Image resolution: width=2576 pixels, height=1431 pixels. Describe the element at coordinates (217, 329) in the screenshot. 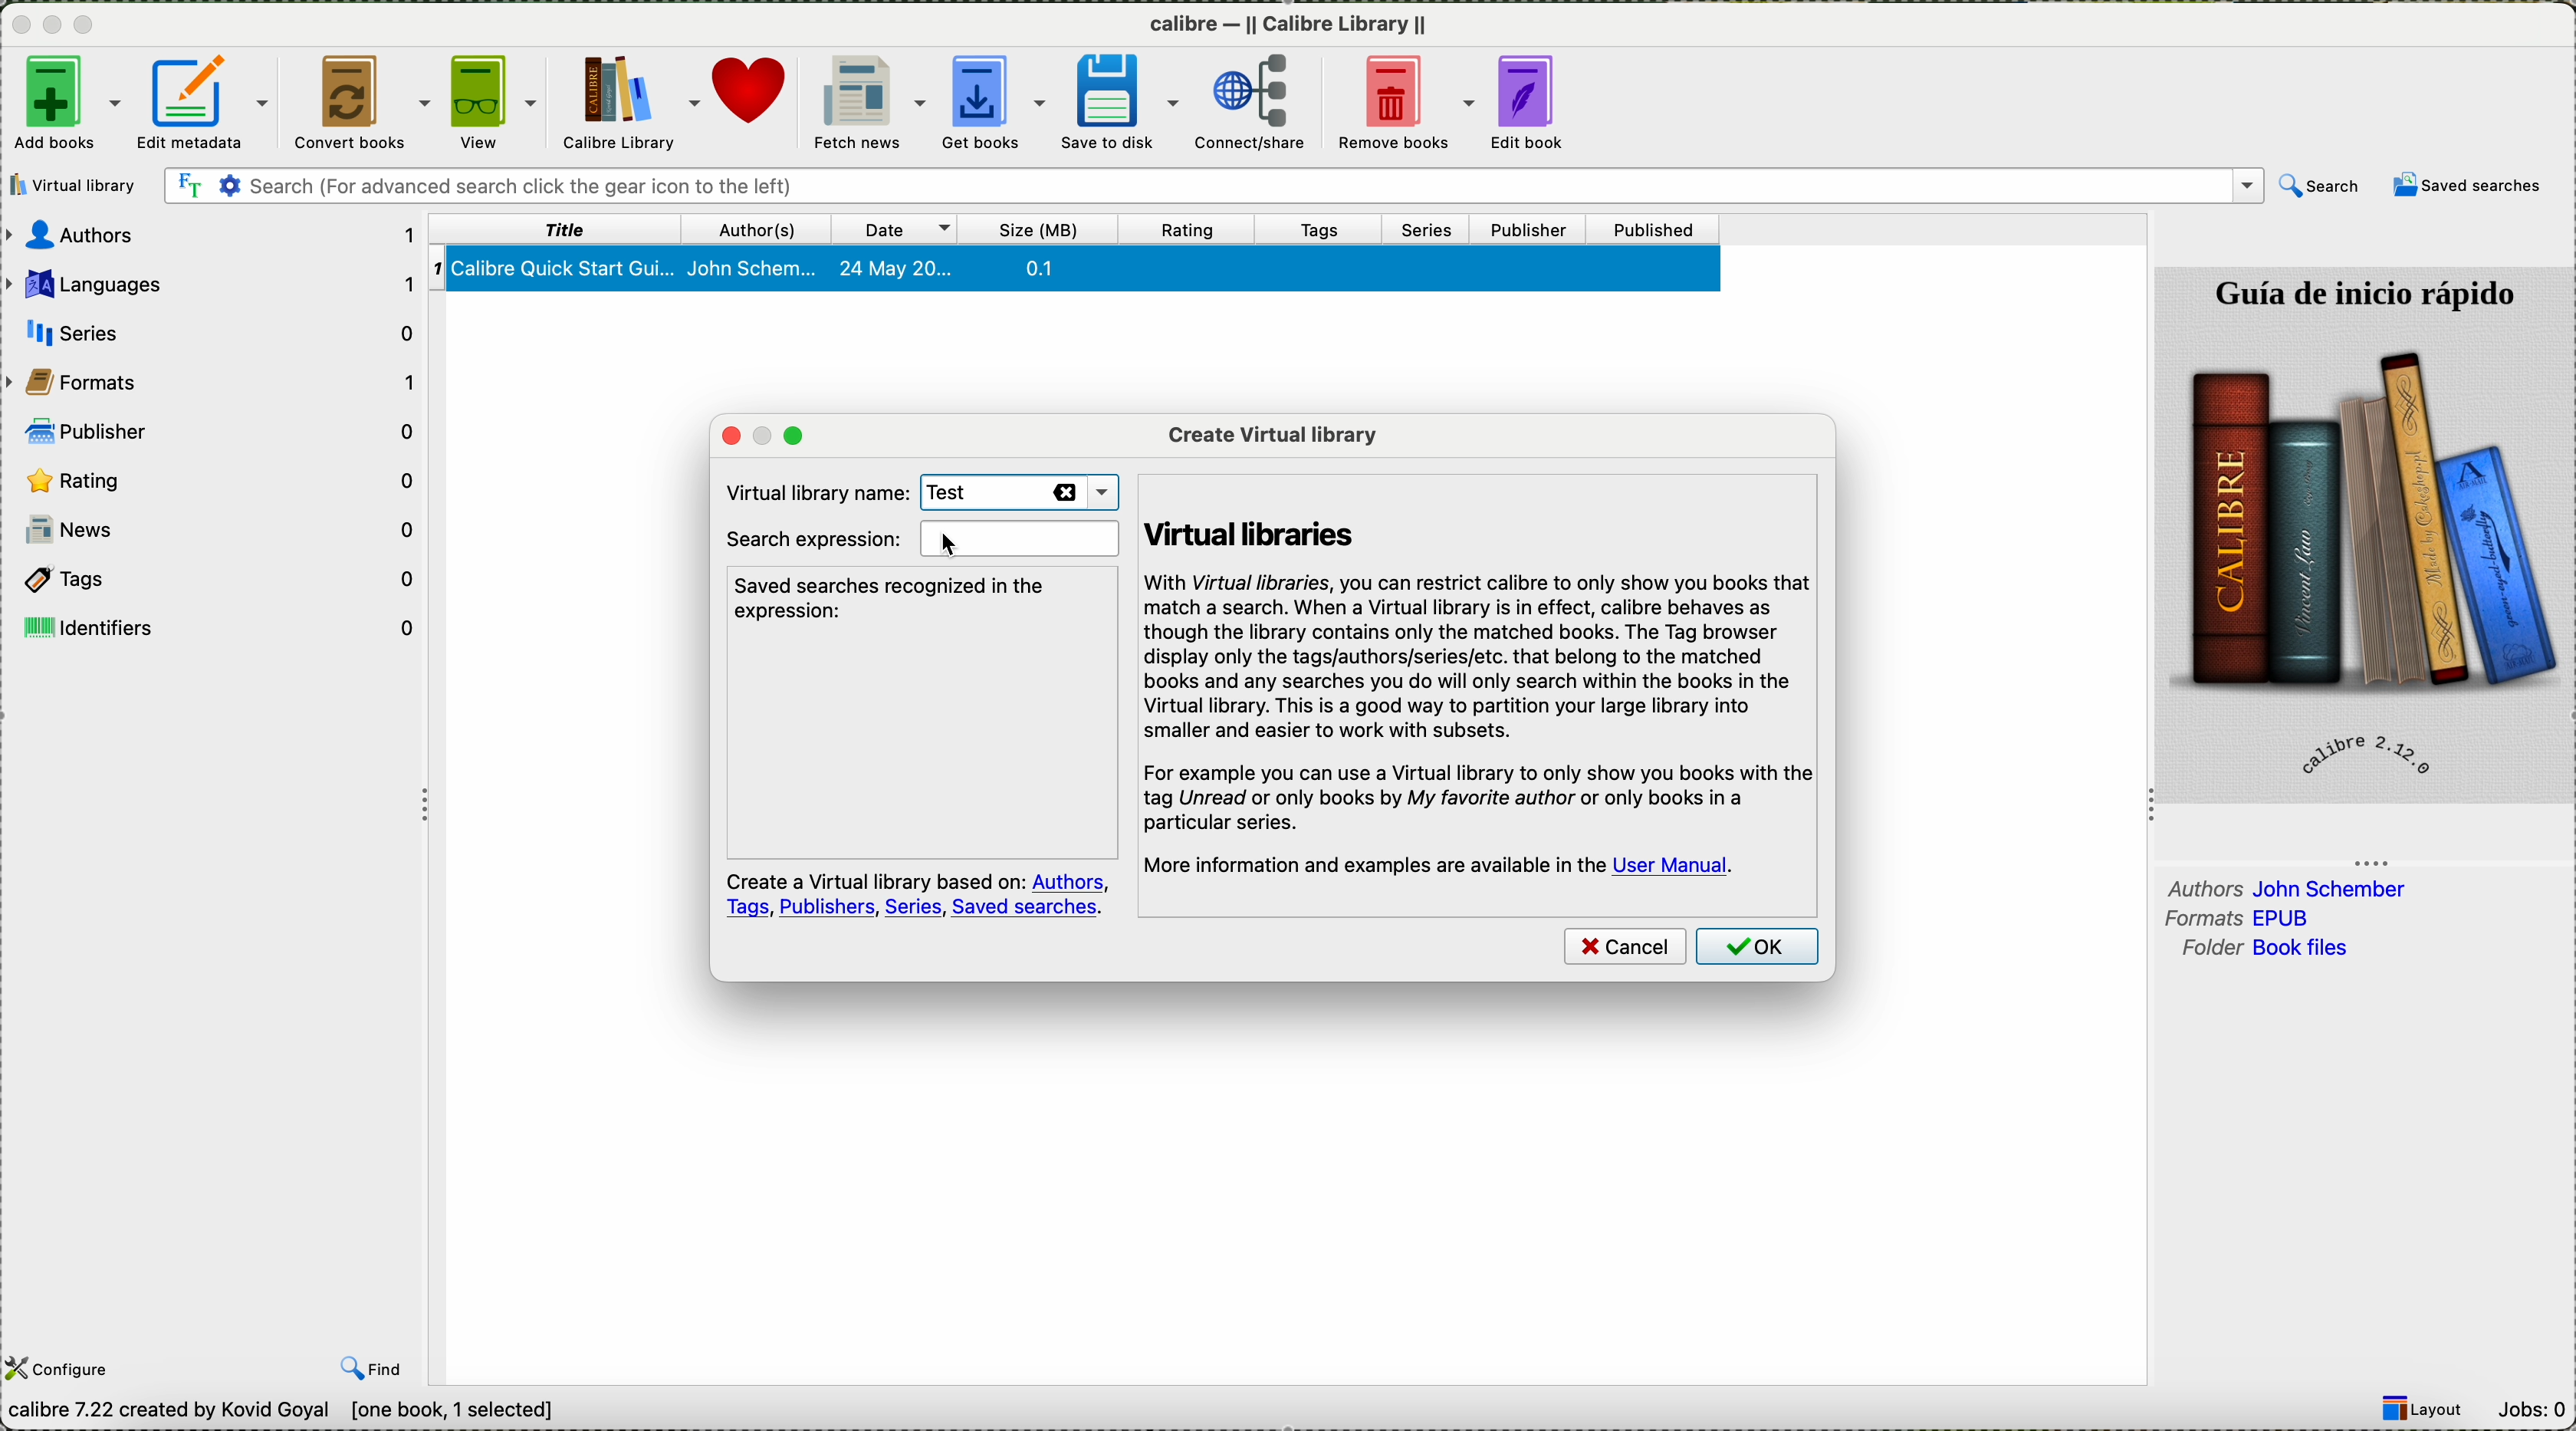

I see `serie` at that location.